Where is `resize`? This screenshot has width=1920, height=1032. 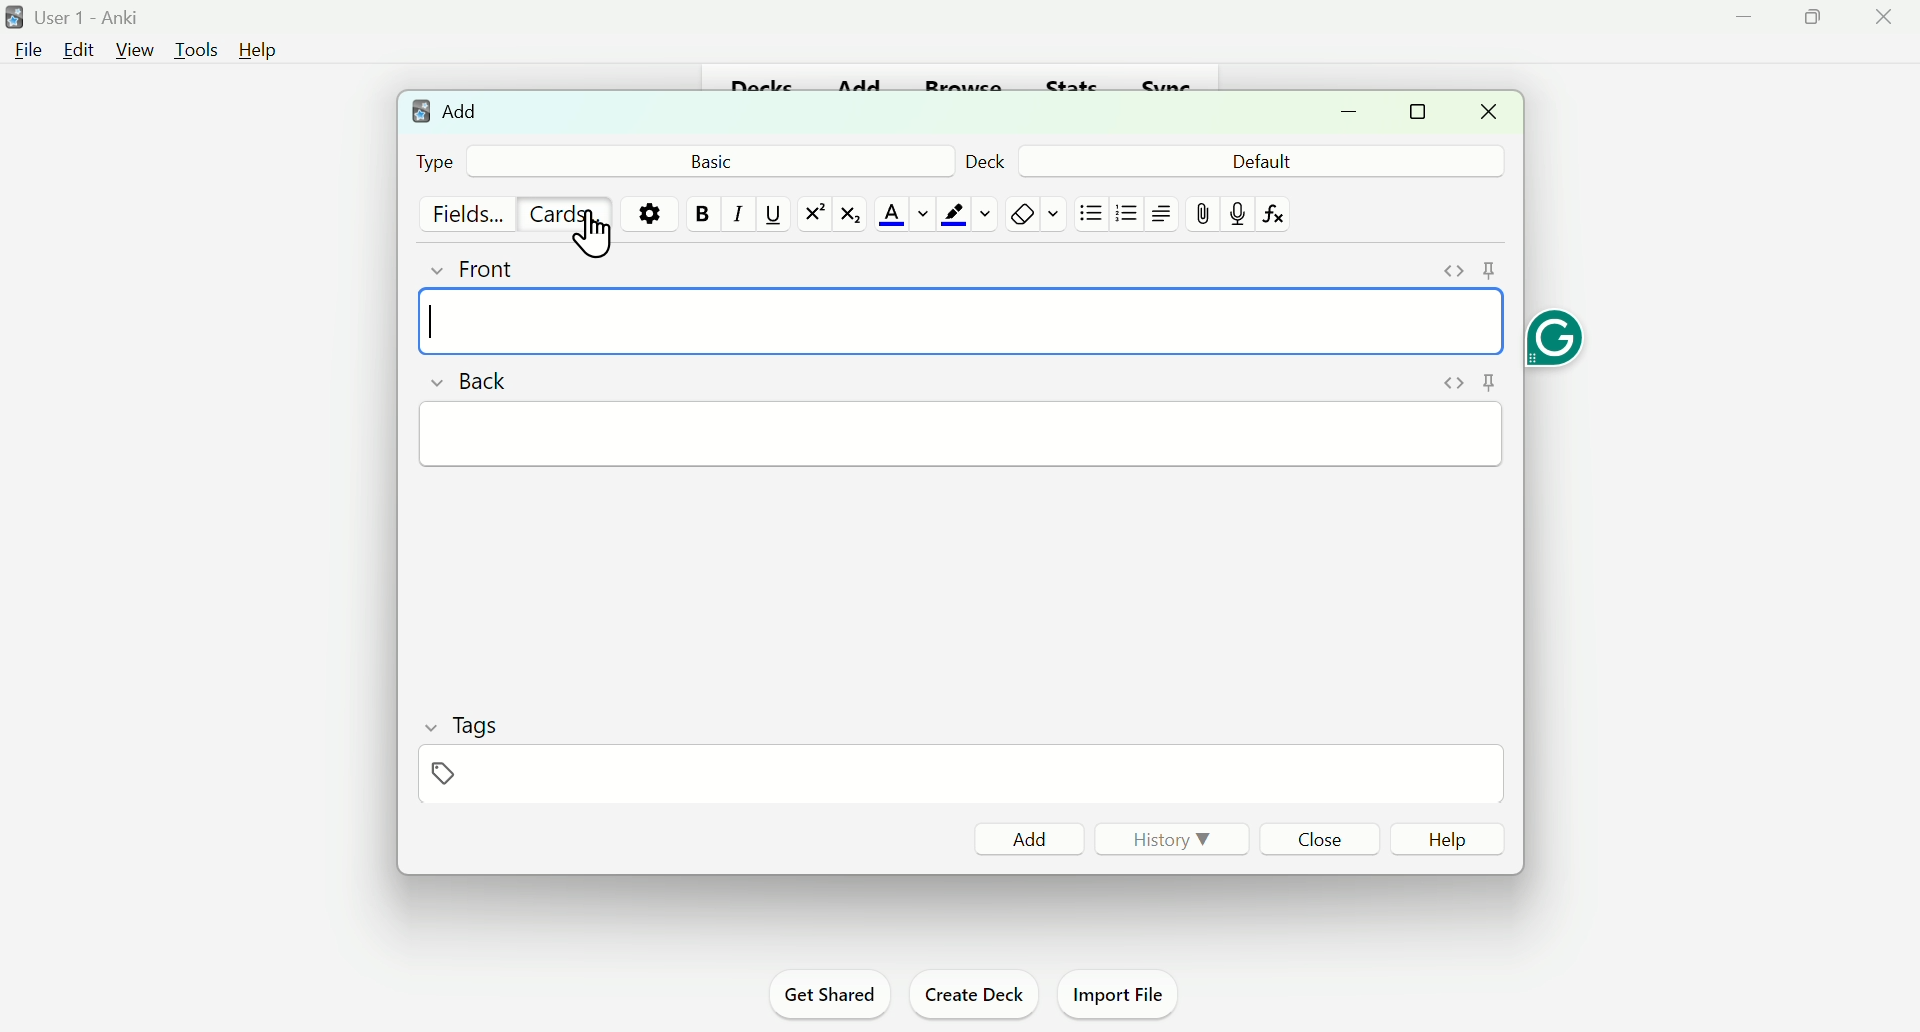 resize is located at coordinates (1416, 111).